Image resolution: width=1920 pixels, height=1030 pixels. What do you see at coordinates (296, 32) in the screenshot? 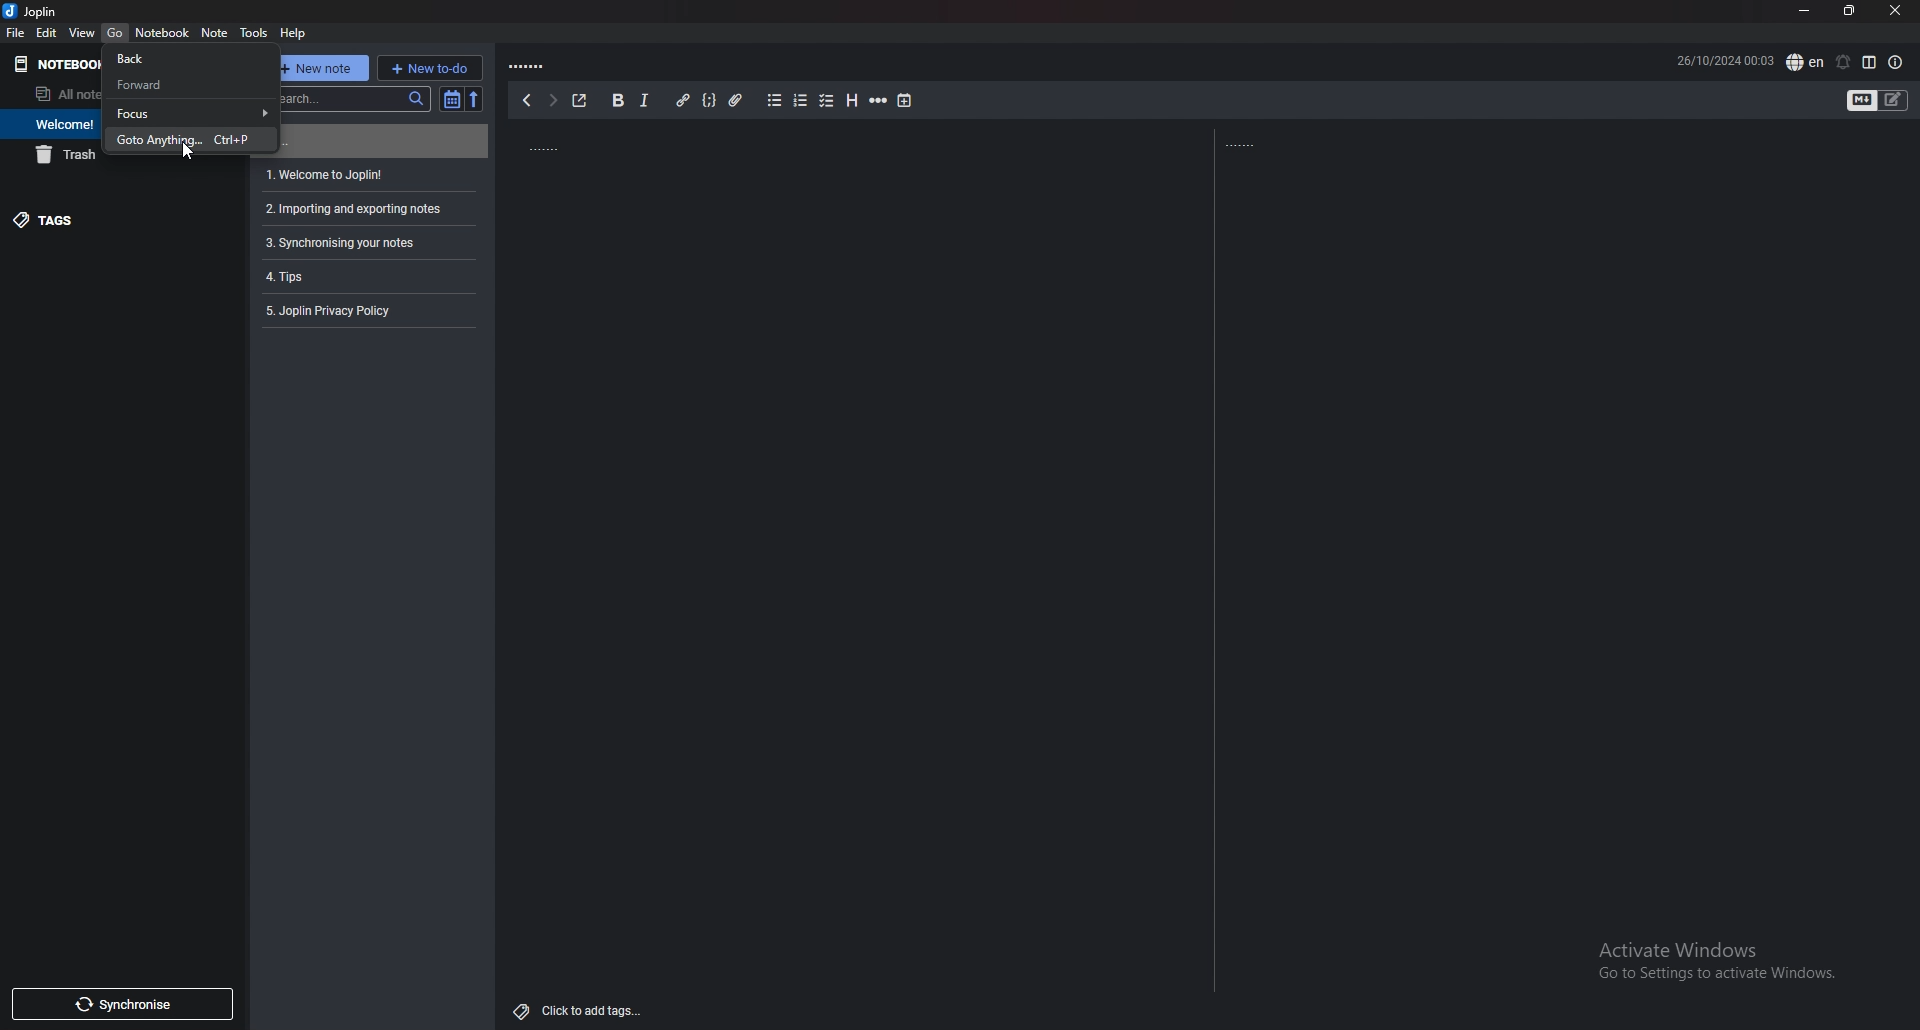
I see `help` at bounding box center [296, 32].